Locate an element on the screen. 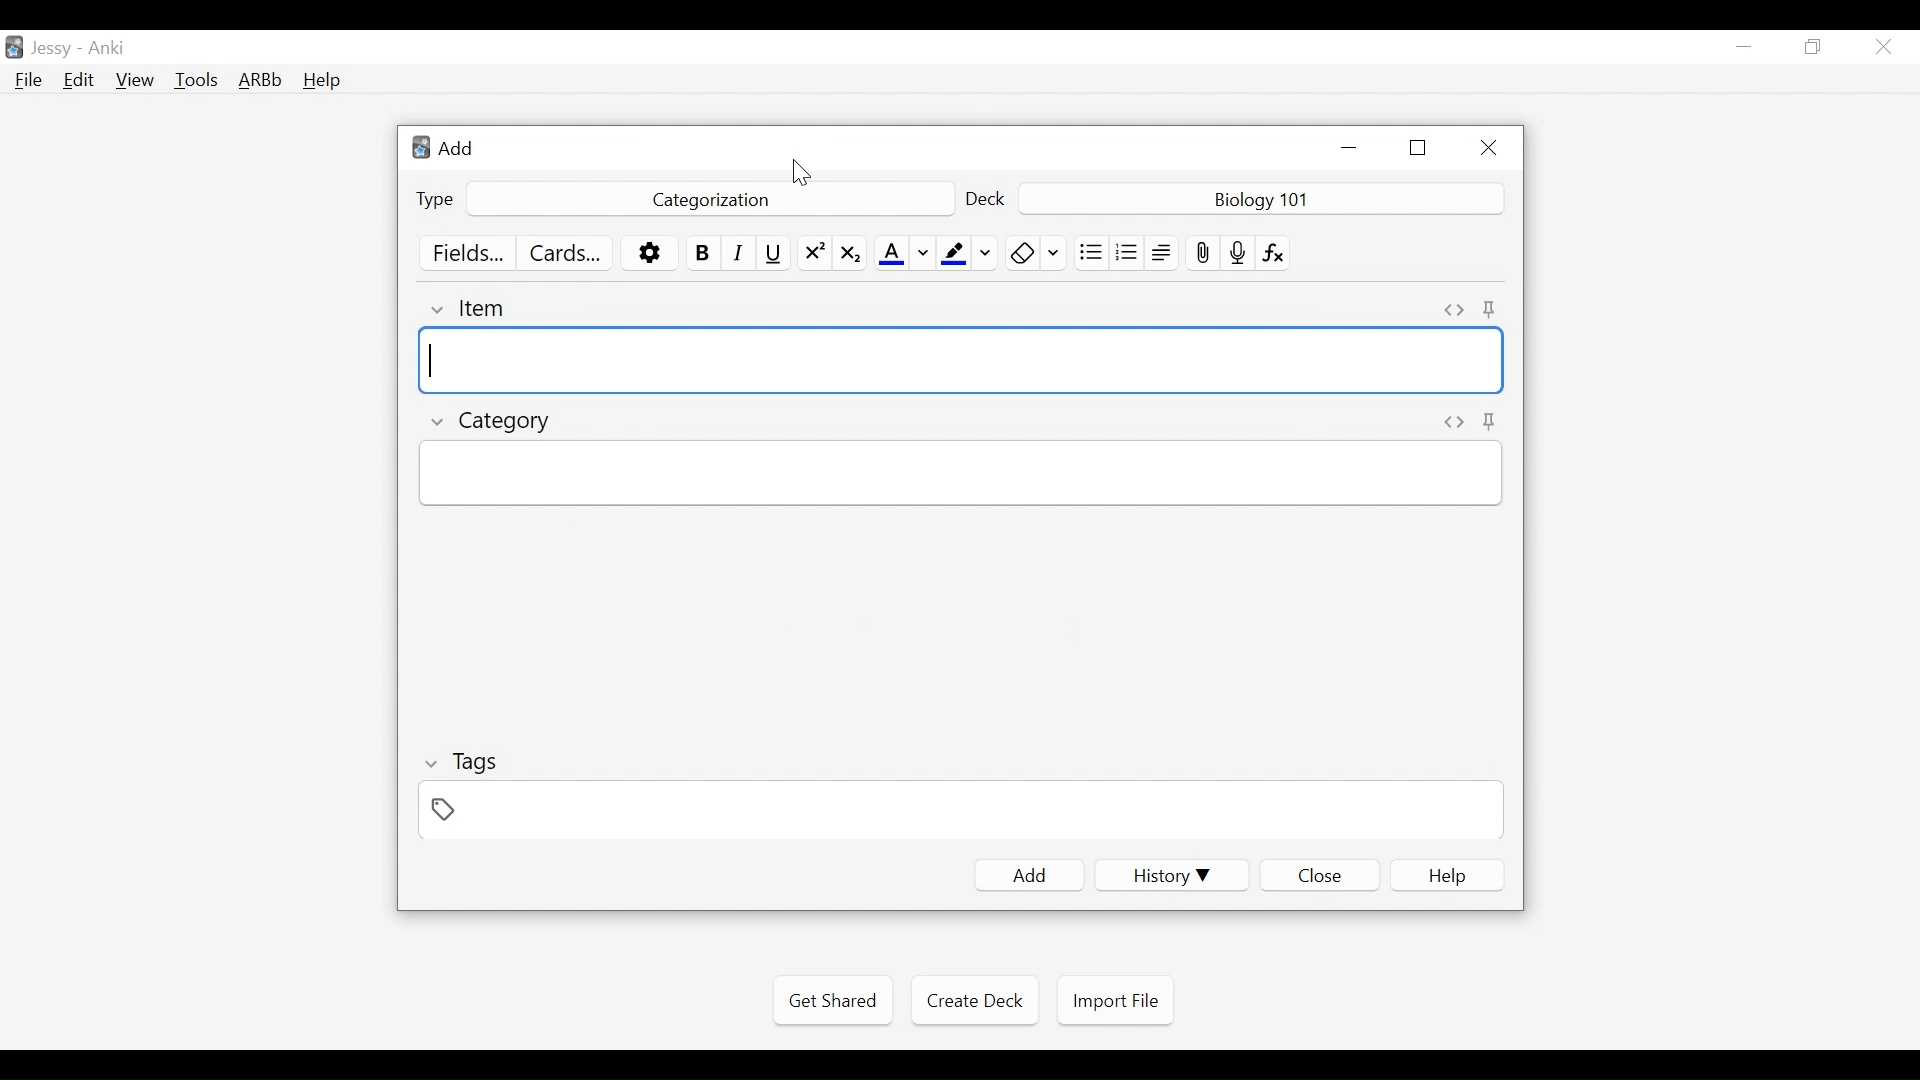 This screenshot has width=1920, height=1080. Restore is located at coordinates (1814, 48).